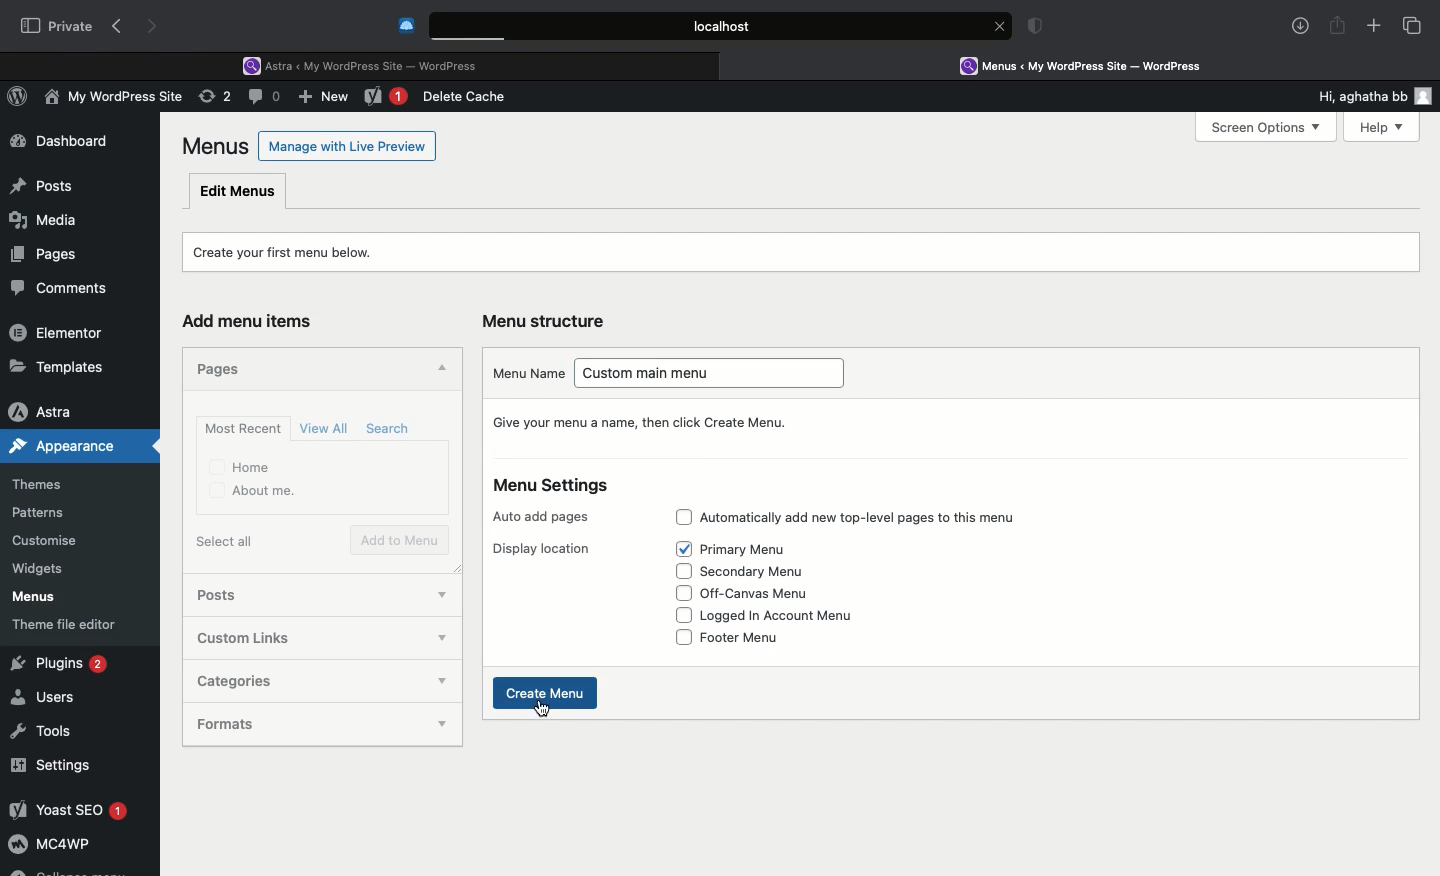 The height and width of the screenshot is (876, 1440). What do you see at coordinates (468, 97) in the screenshot?
I see `Delete cache` at bounding box center [468, 97].